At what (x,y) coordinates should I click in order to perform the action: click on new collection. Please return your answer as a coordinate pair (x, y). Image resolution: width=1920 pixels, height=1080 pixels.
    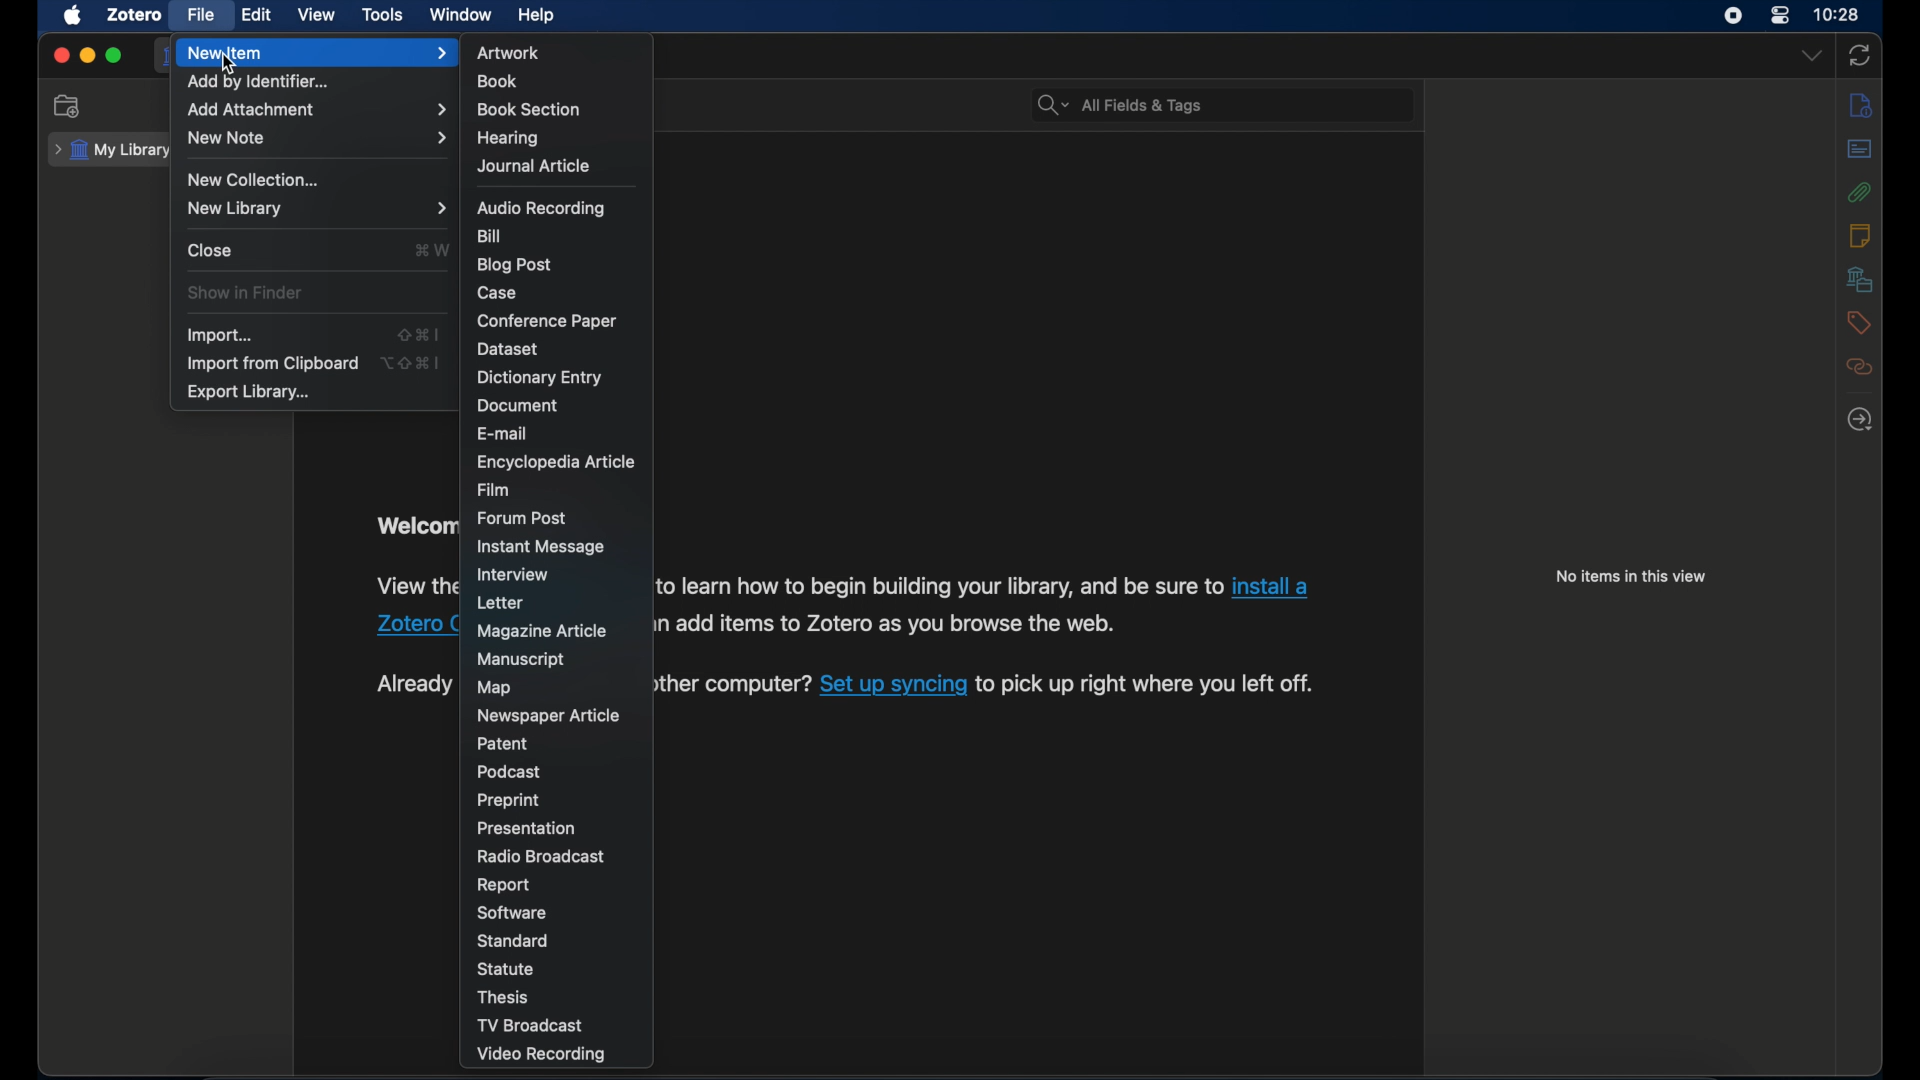
    Looking at the image, I should click on (254, 178).